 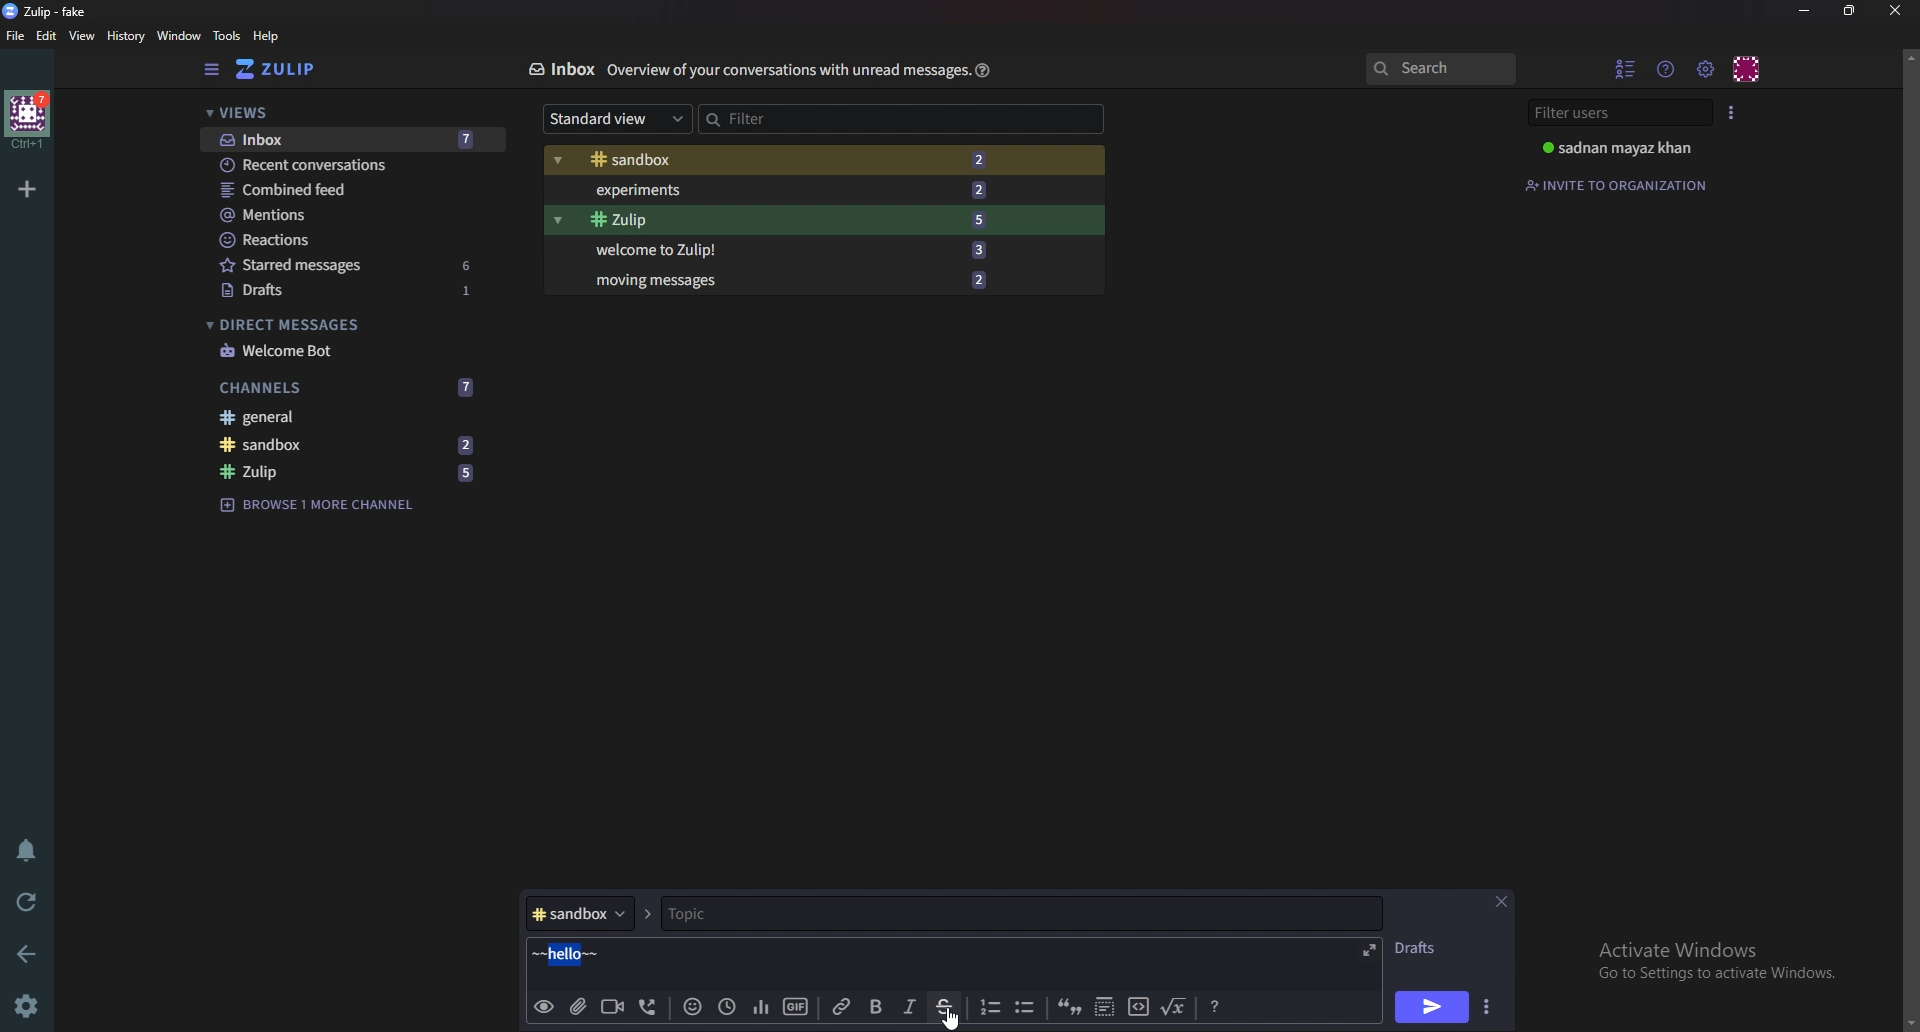 What do you see at coordinates (786, 72) in the screenshot?
I see `overview of your conservations with unread message` at bounding box center [786, 72].